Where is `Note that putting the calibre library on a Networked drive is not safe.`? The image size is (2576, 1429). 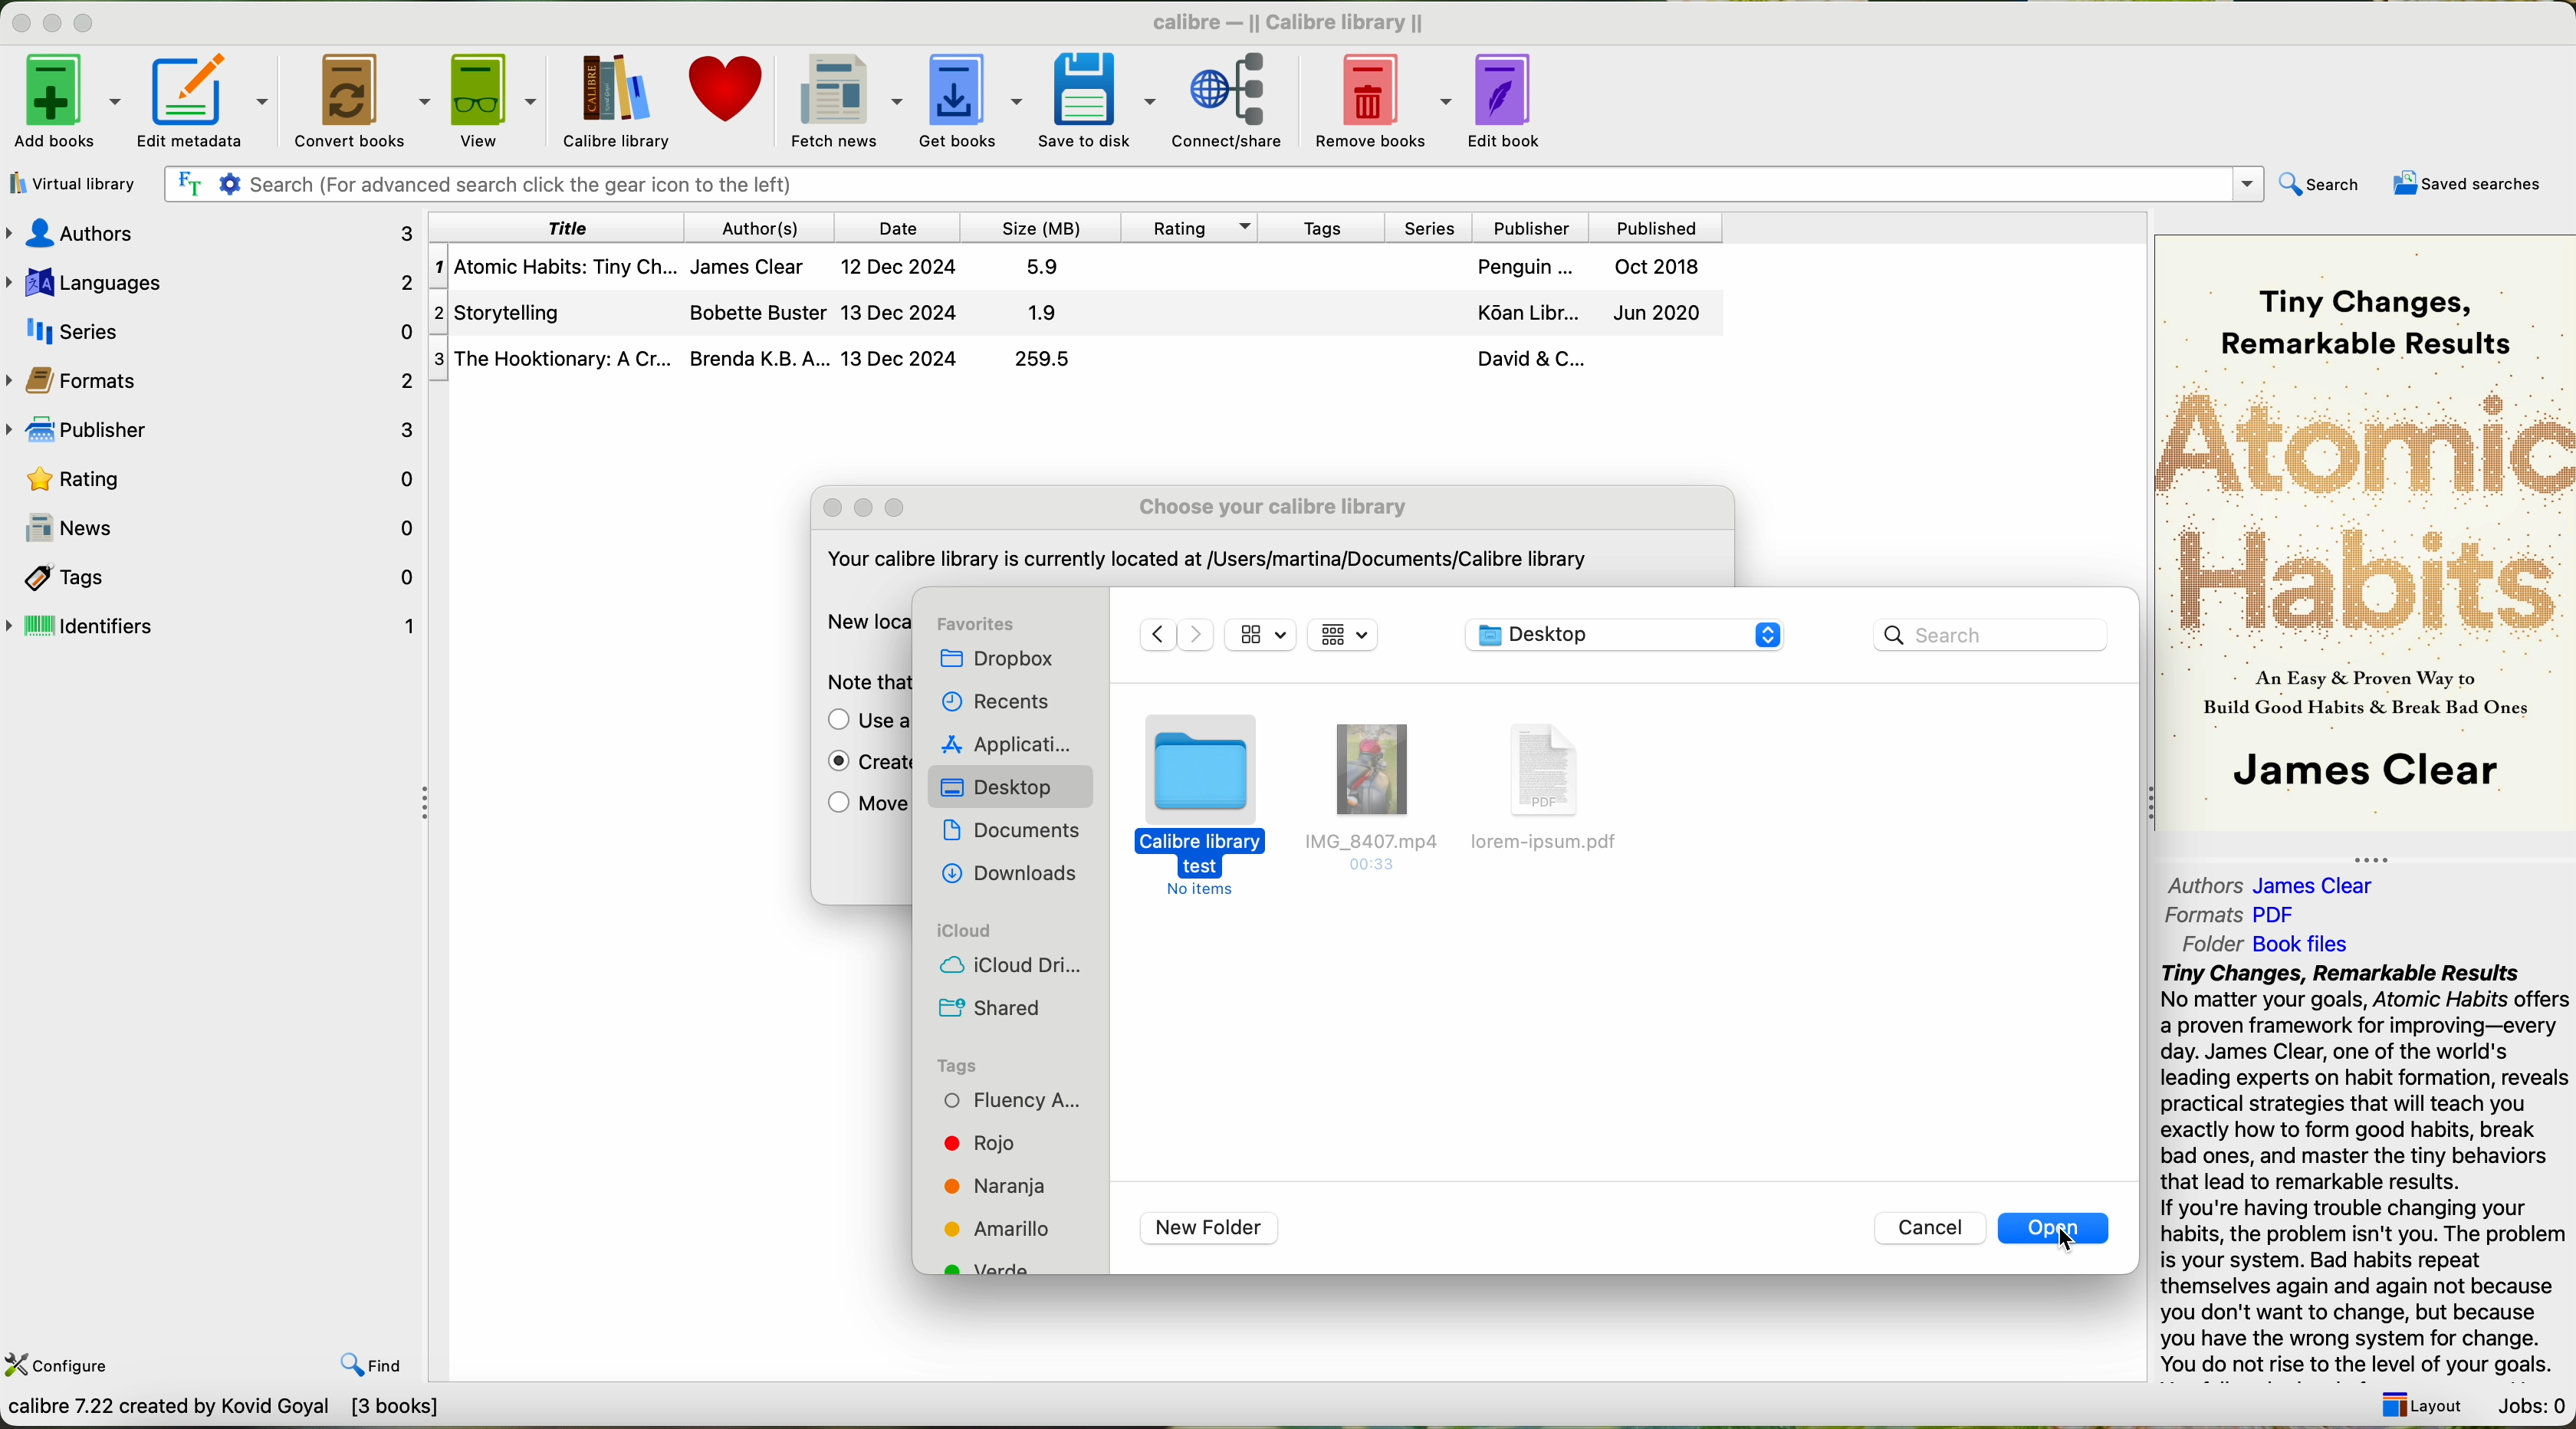 Note that putting the calibre library on a Networked drive is not safe. is located at coordinates (861, 683).